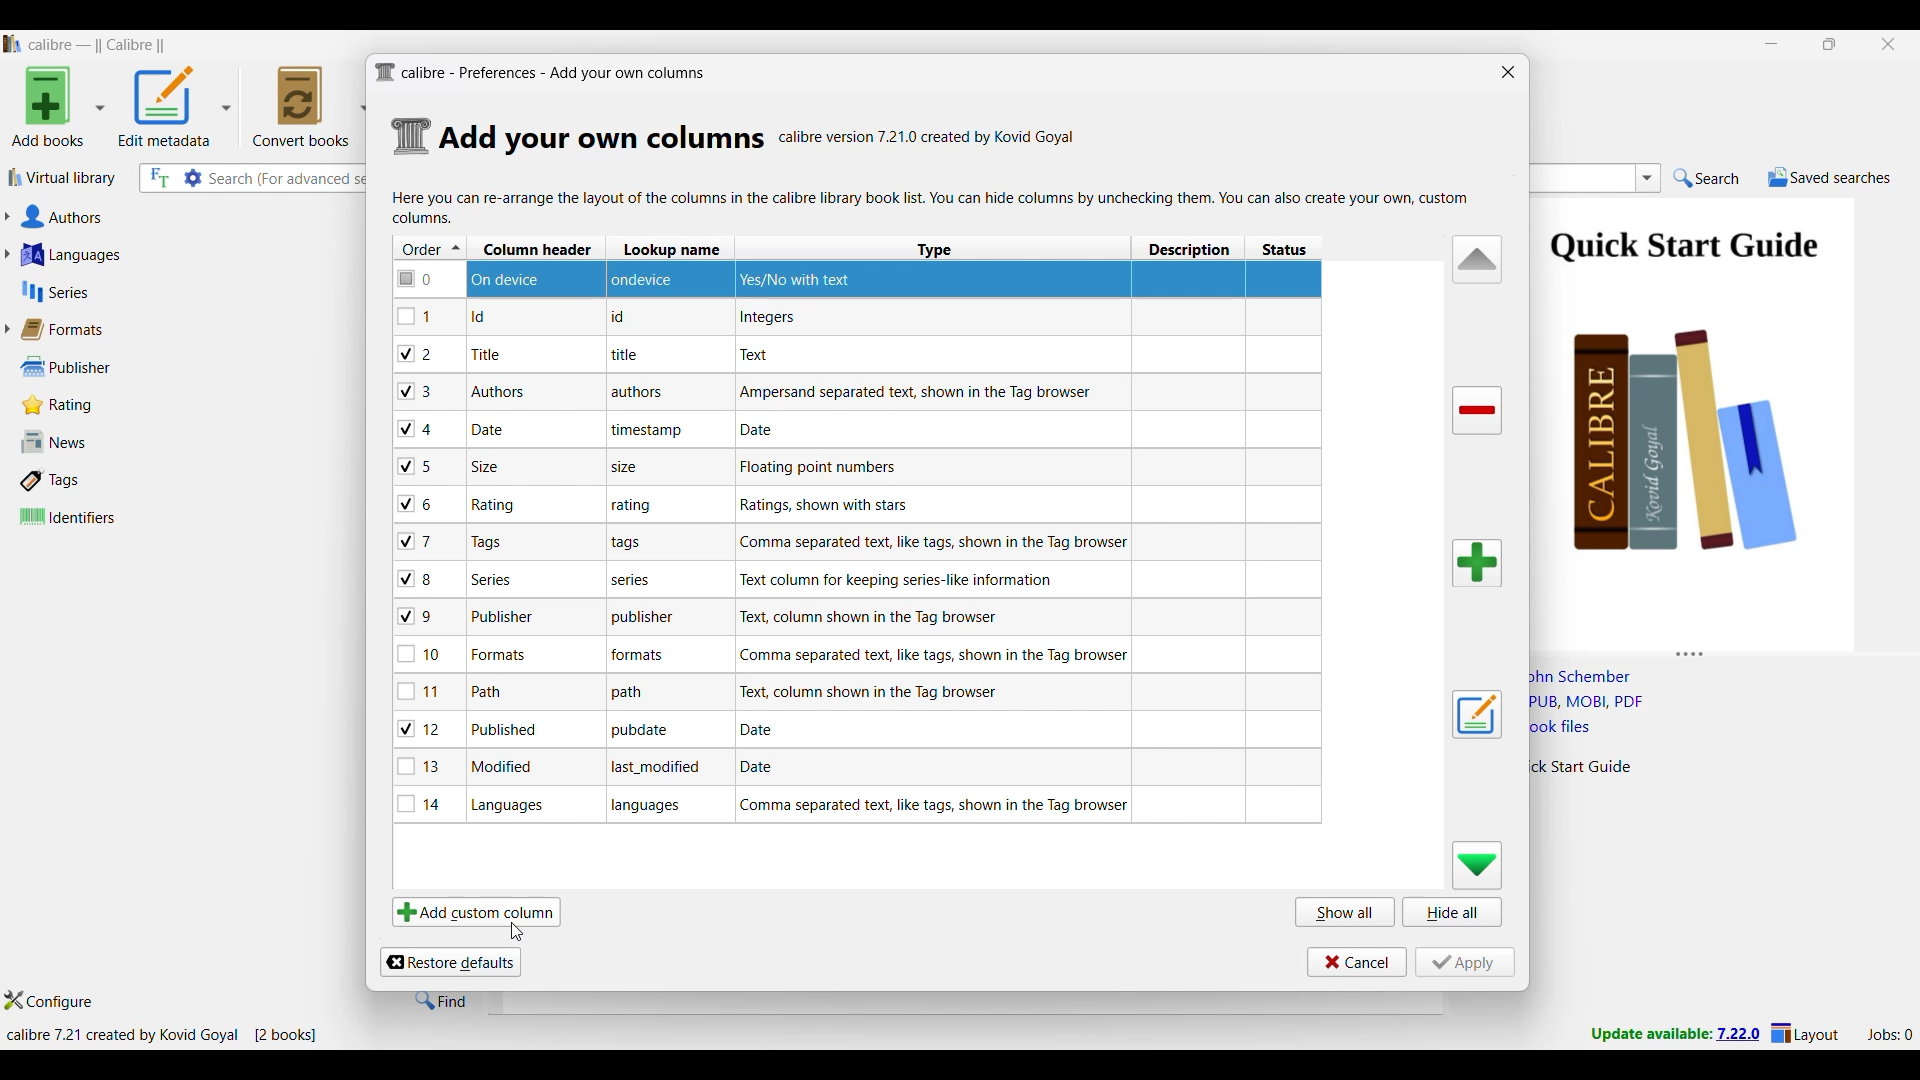 The height and width of the screenshot is (1080, 1920). Describe the element at coordinates (826, 505) in the screenshot. I see `Explanation` at that location.